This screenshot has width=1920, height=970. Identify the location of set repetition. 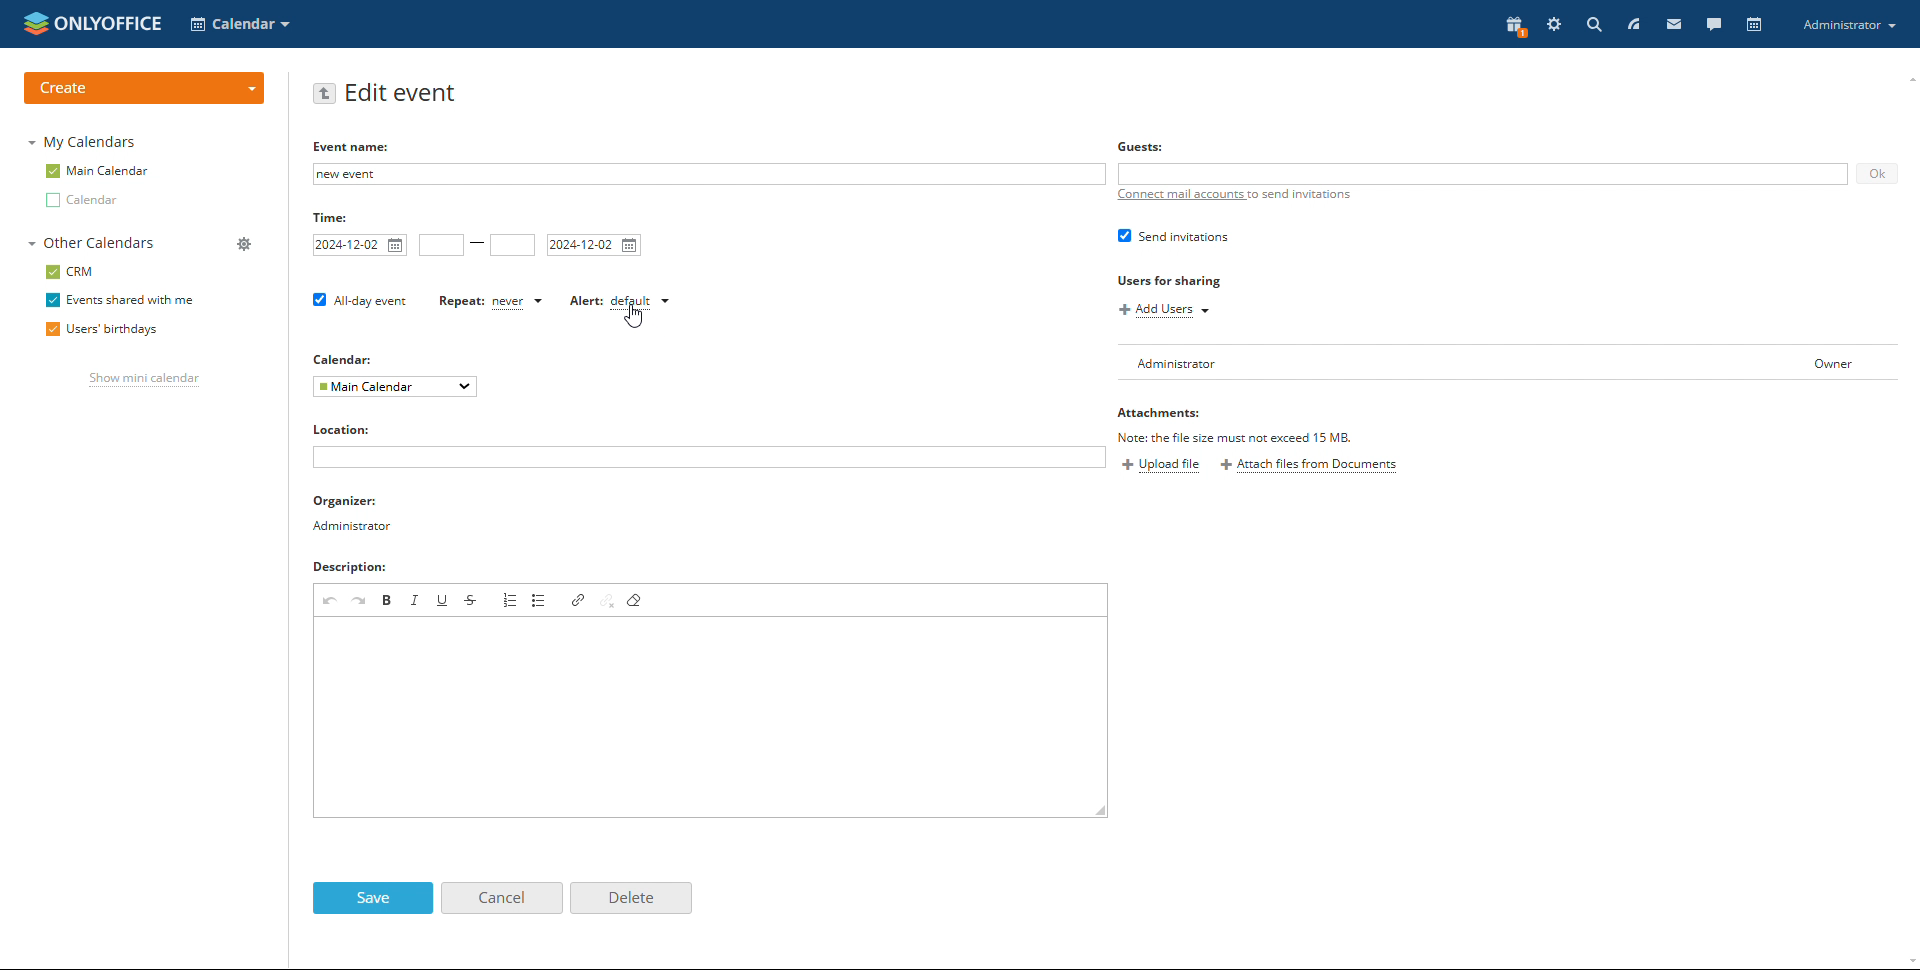
(490, 302).